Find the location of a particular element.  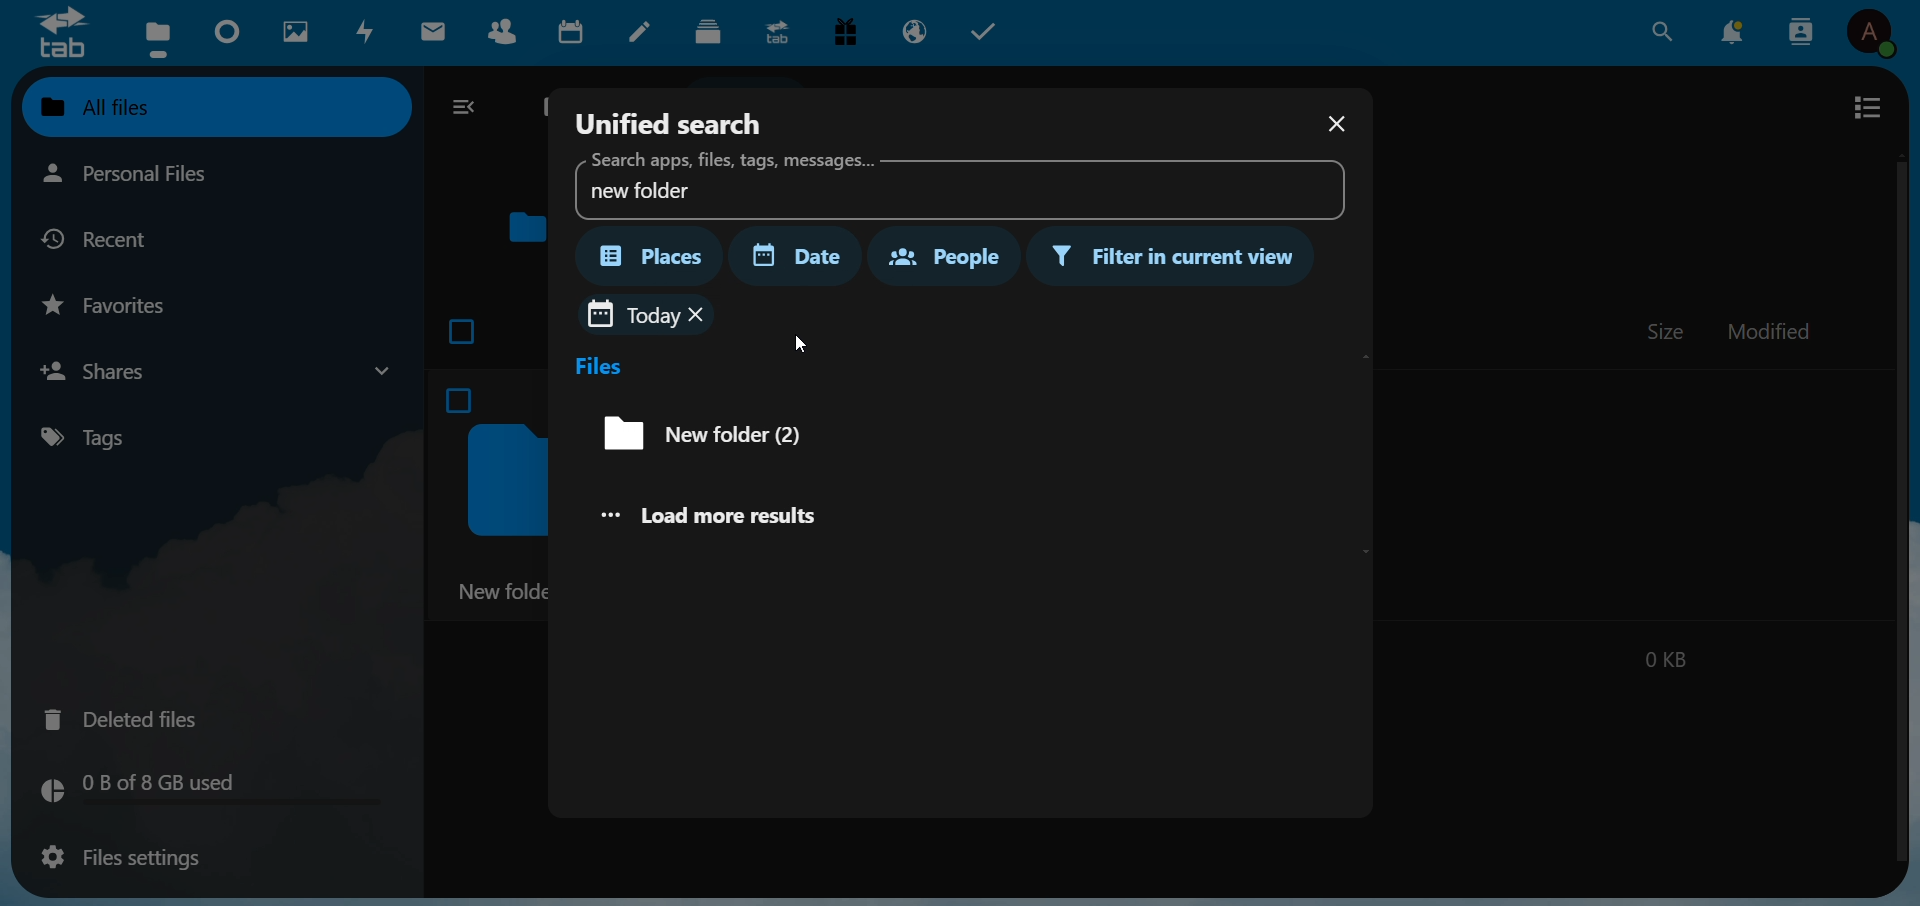

favorites is located at coordinates (115, 304).